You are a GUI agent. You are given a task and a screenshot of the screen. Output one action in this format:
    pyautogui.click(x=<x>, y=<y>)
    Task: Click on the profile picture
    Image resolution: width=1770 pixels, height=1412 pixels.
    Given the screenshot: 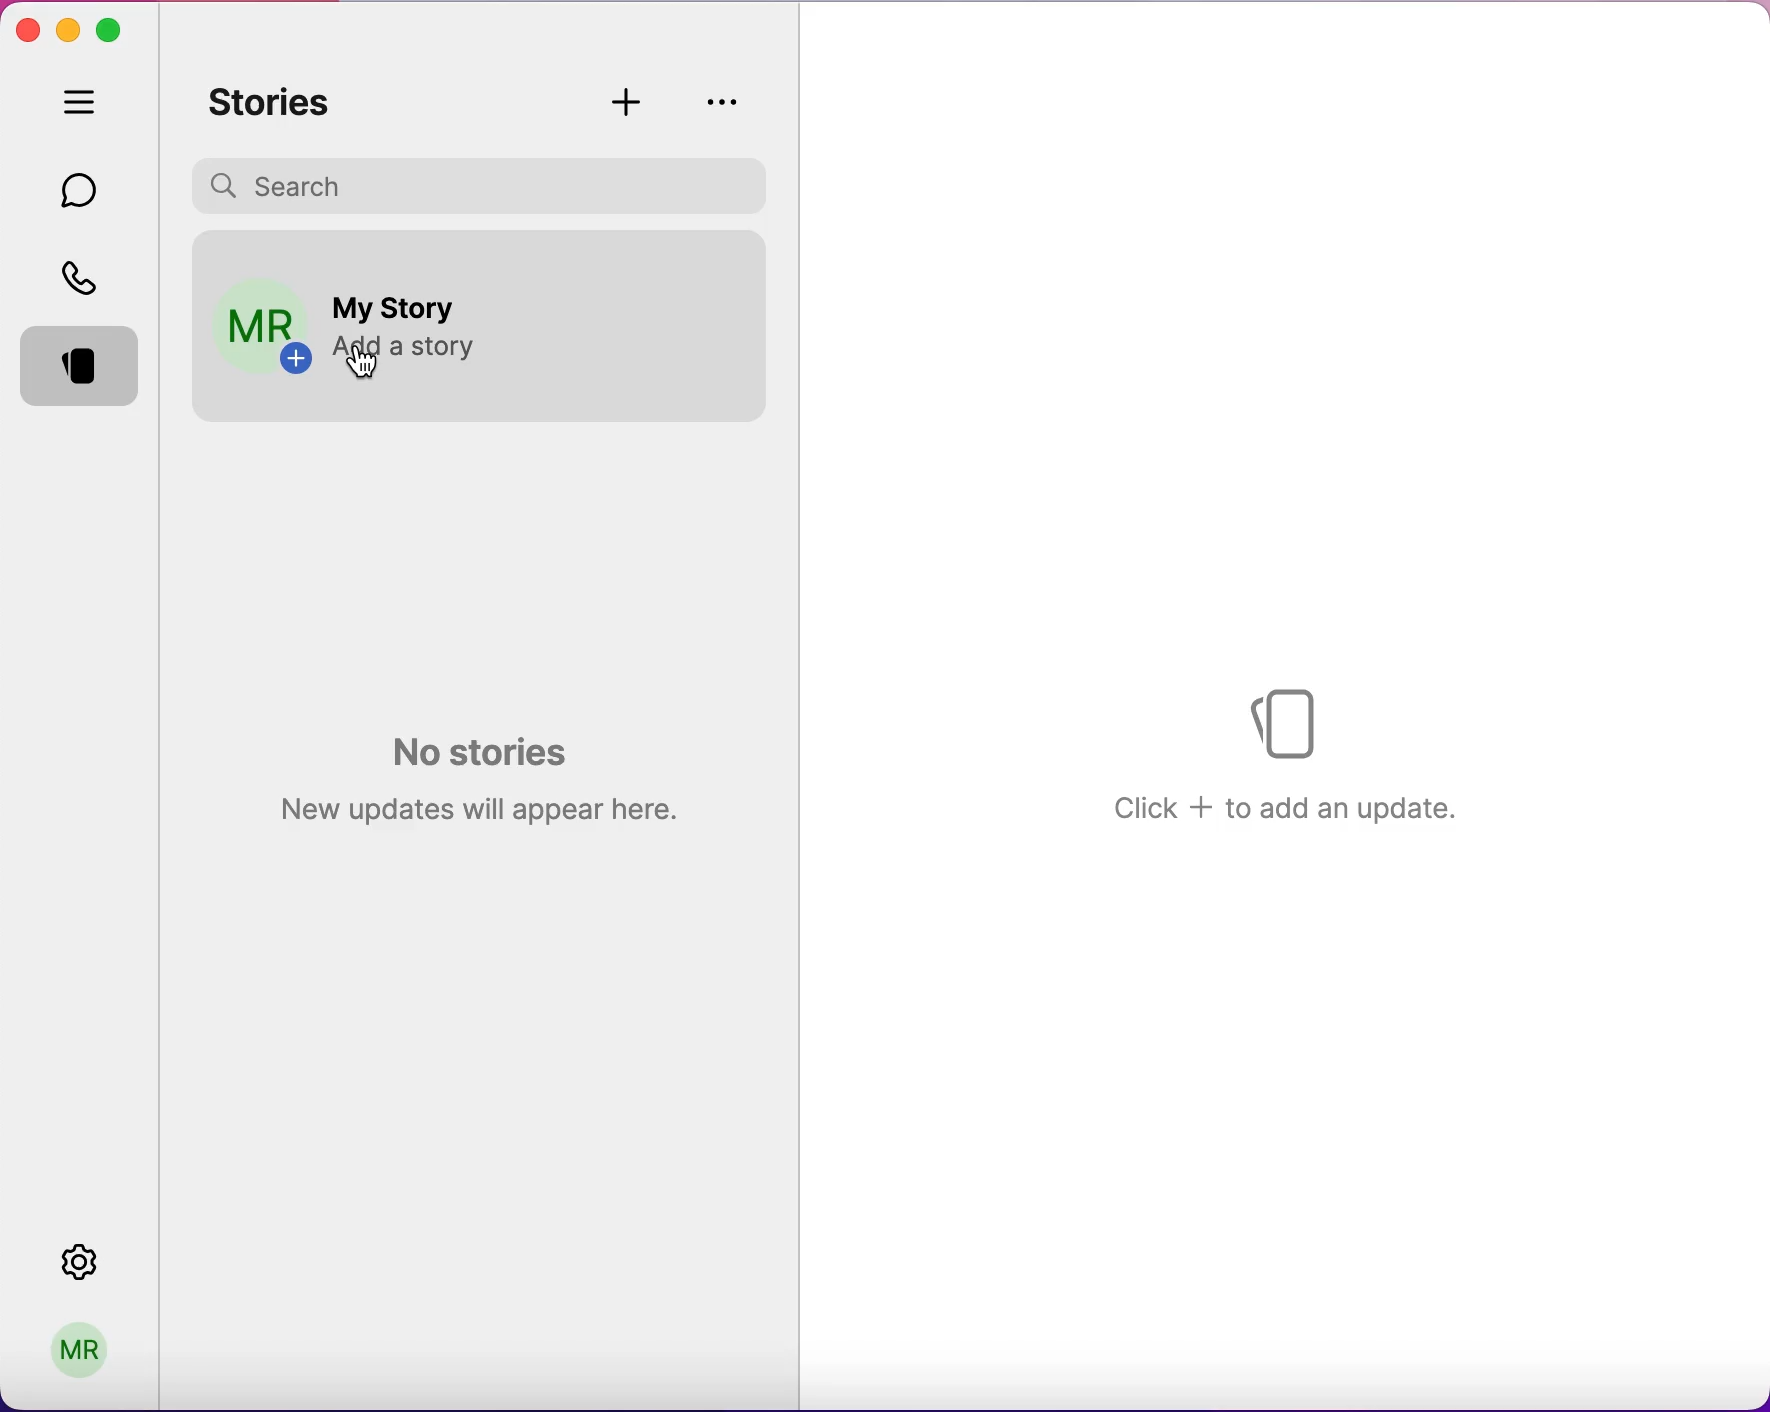 What is the action you would take?
    pyautogui.click(x=258, y=324)
    